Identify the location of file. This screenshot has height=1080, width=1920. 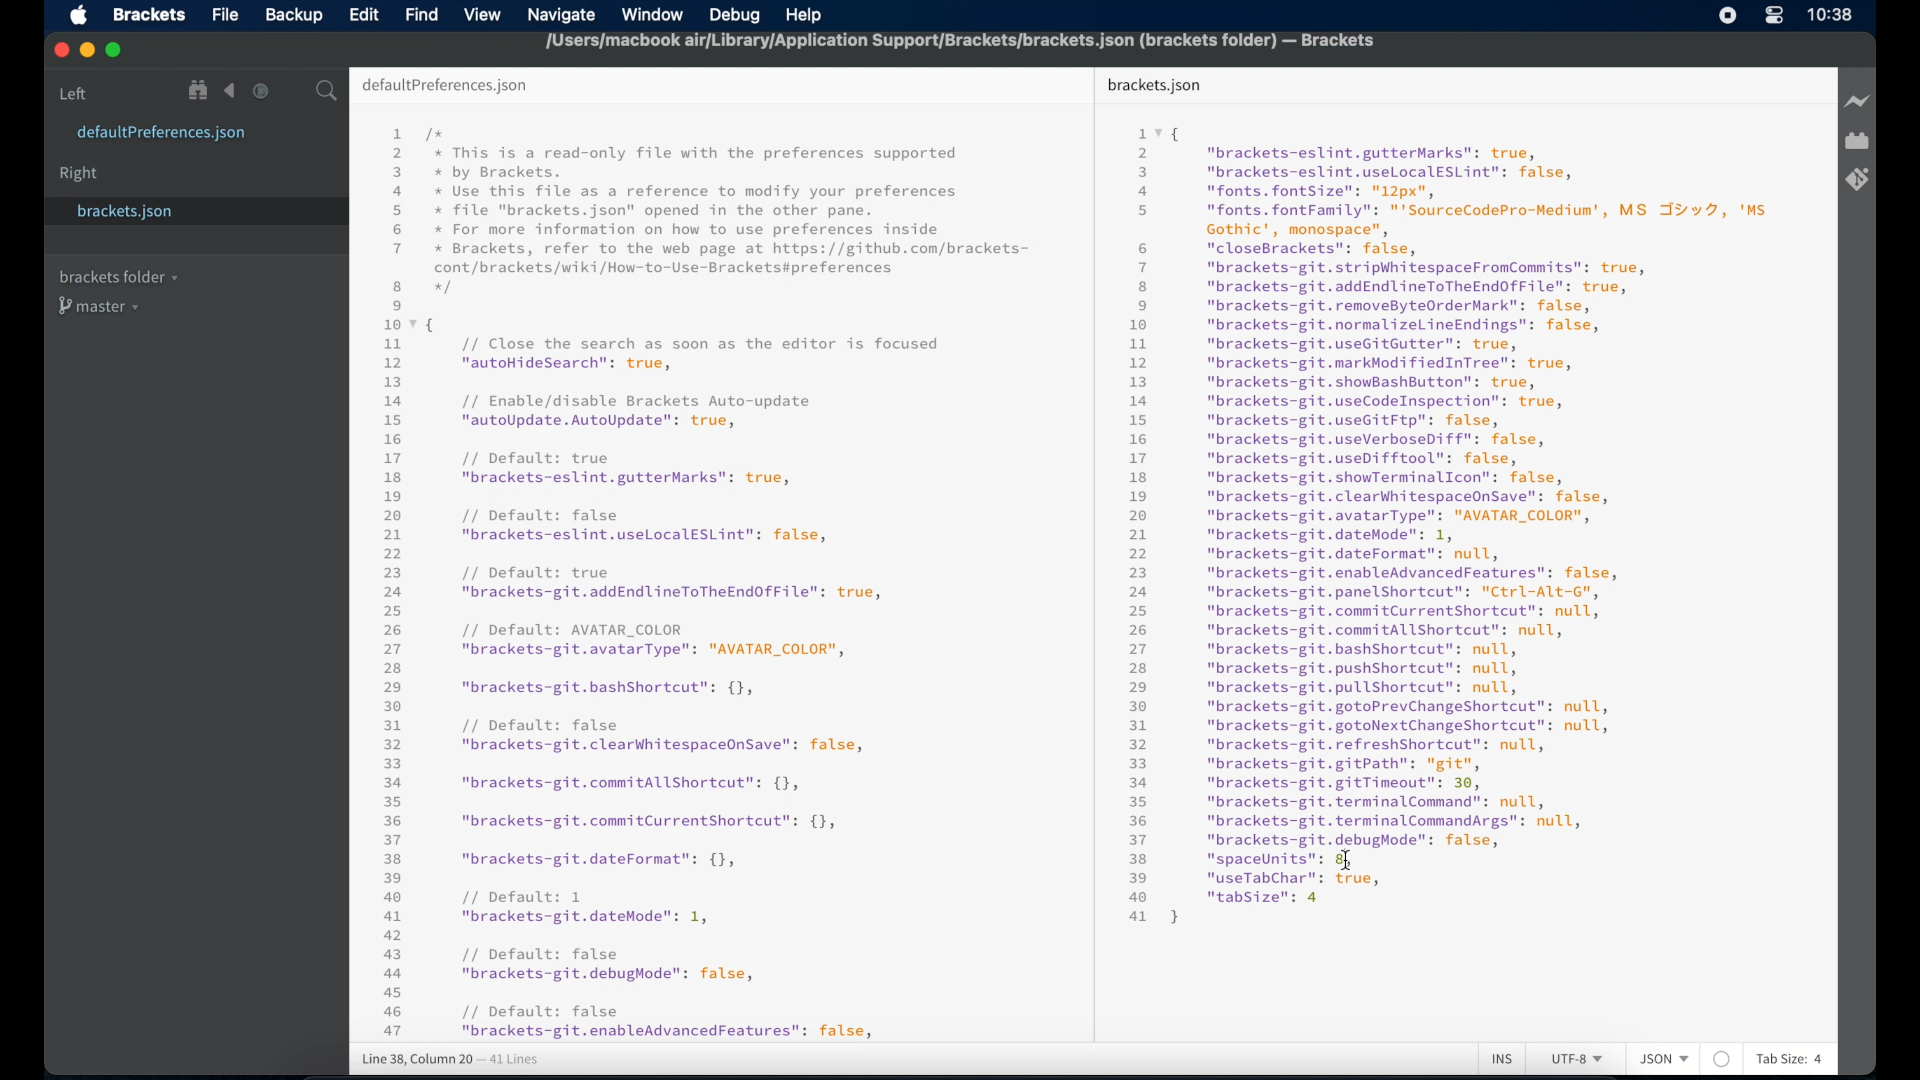
(227, 16).